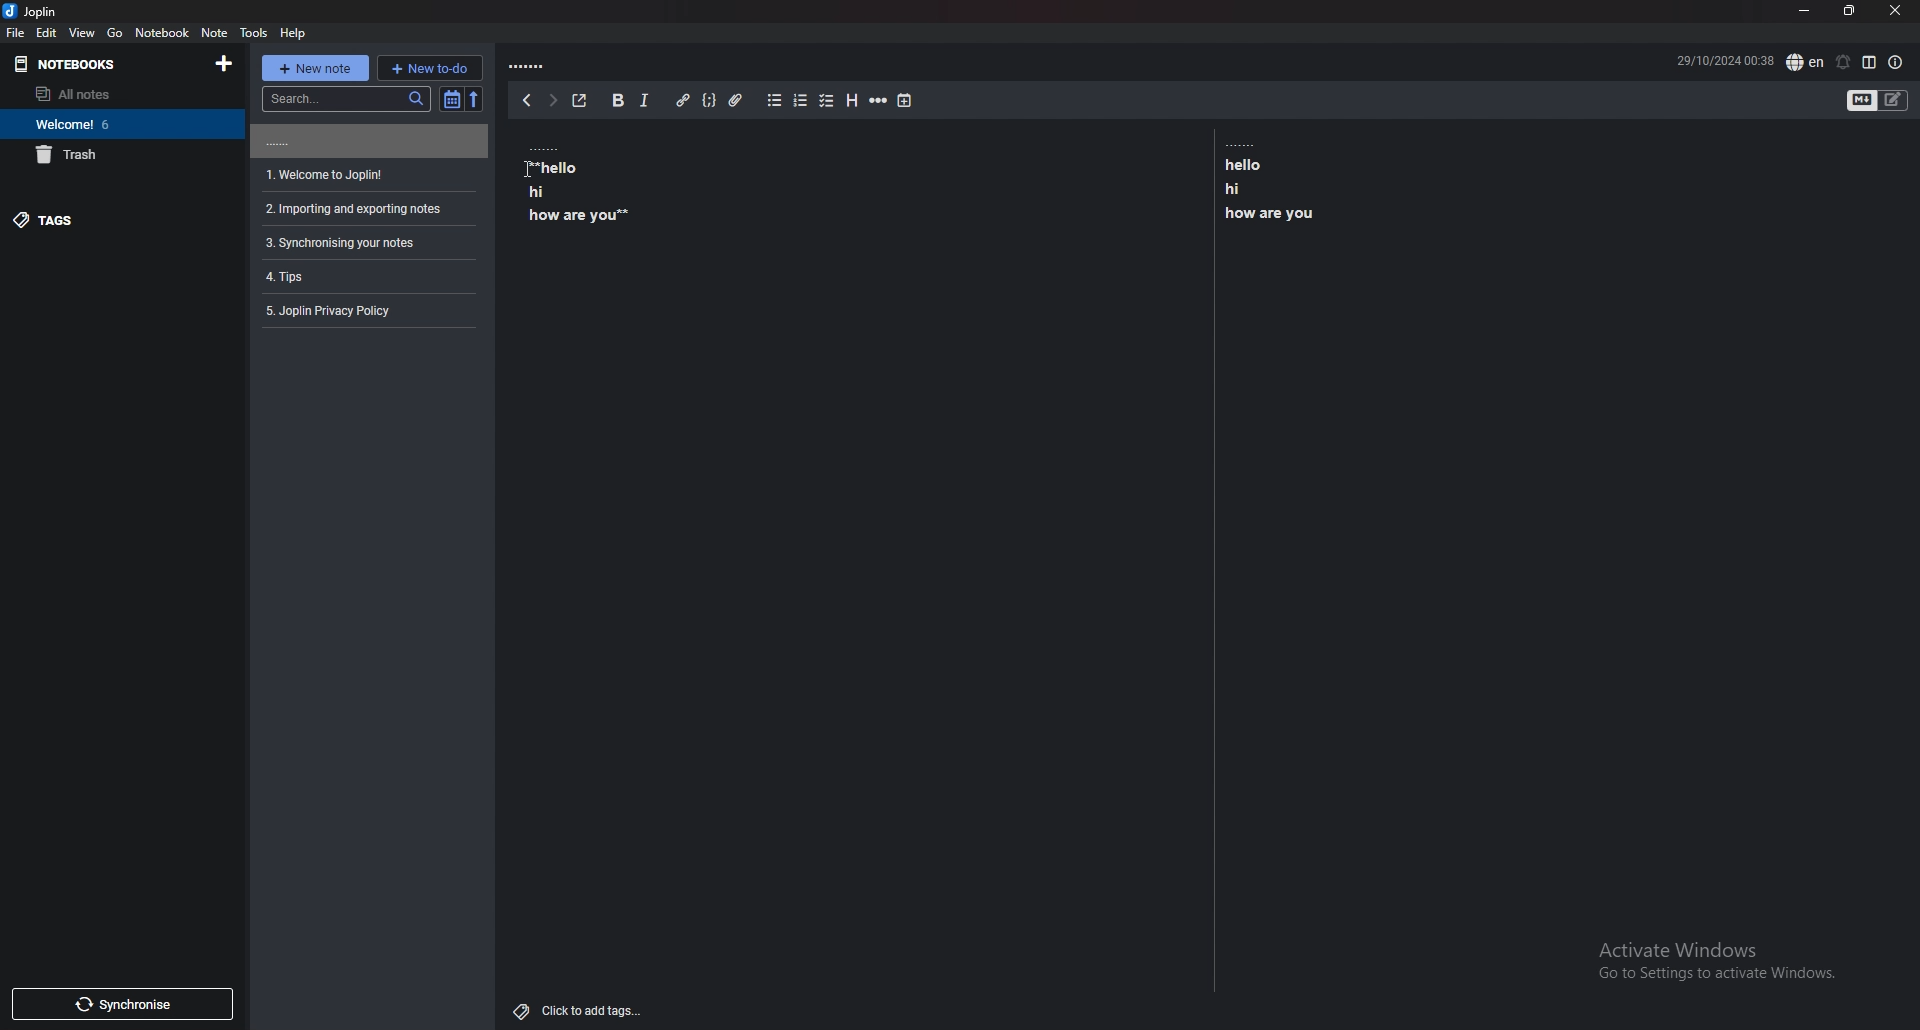  I want to click on note, so click(366, 210).